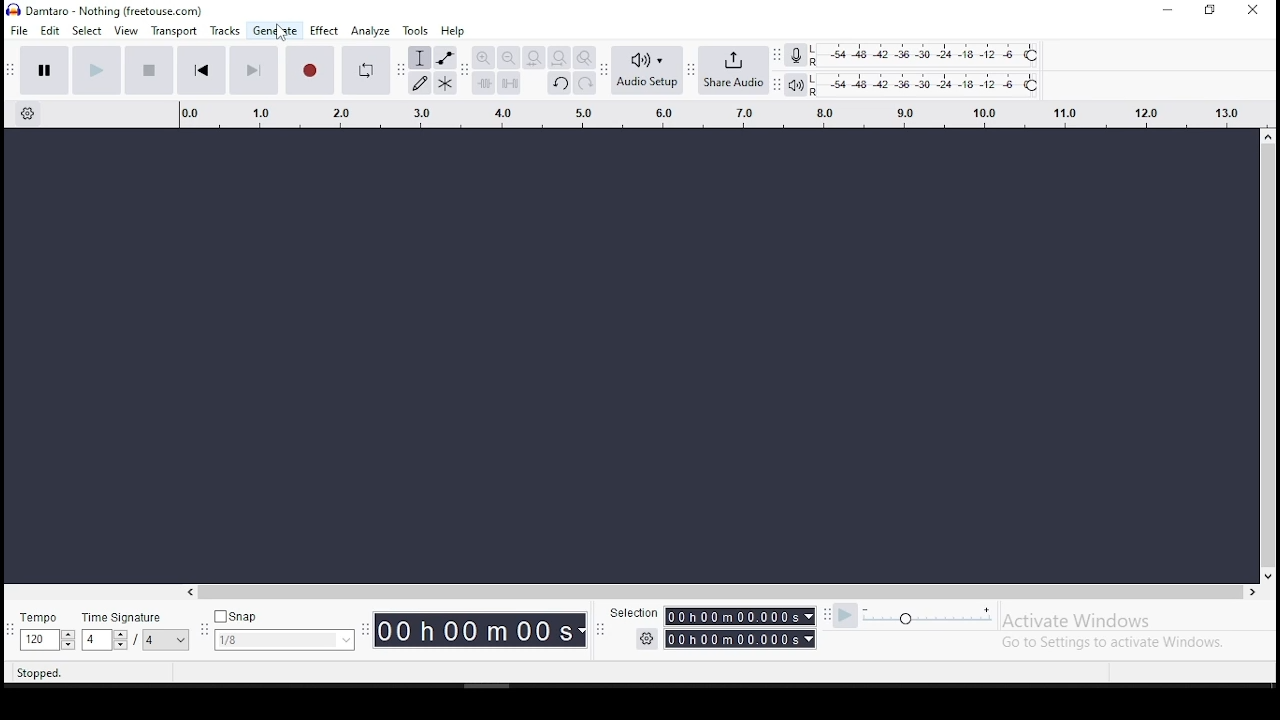  I want to click on transport, so click(173, 31).